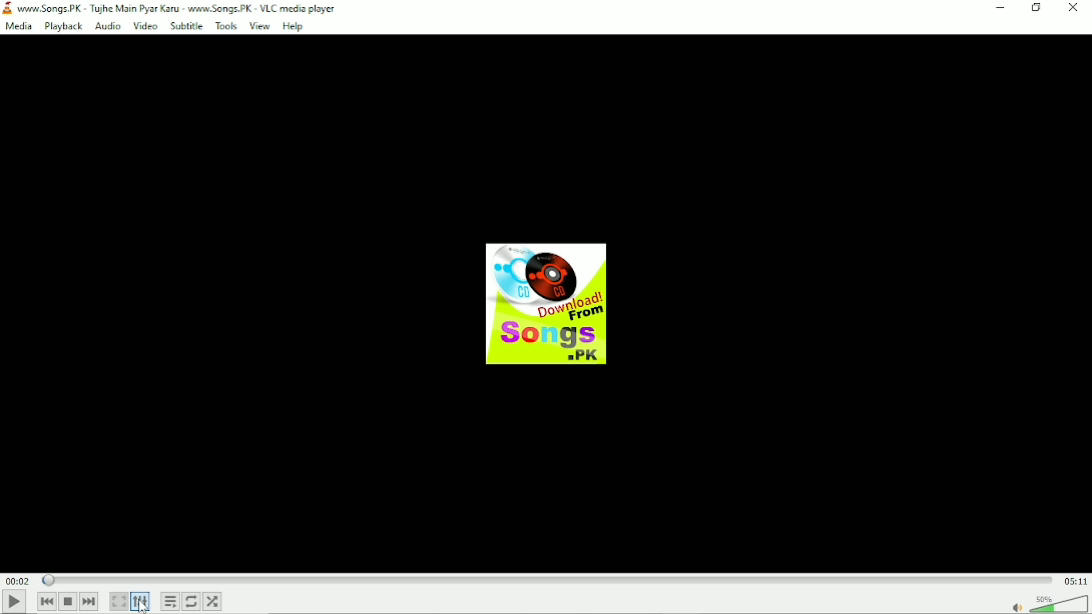 The width and height of the screenshot is (1092, 614). Describe the element at coordinates (107, 26) in the screenshot. I see `Audio` at that location.